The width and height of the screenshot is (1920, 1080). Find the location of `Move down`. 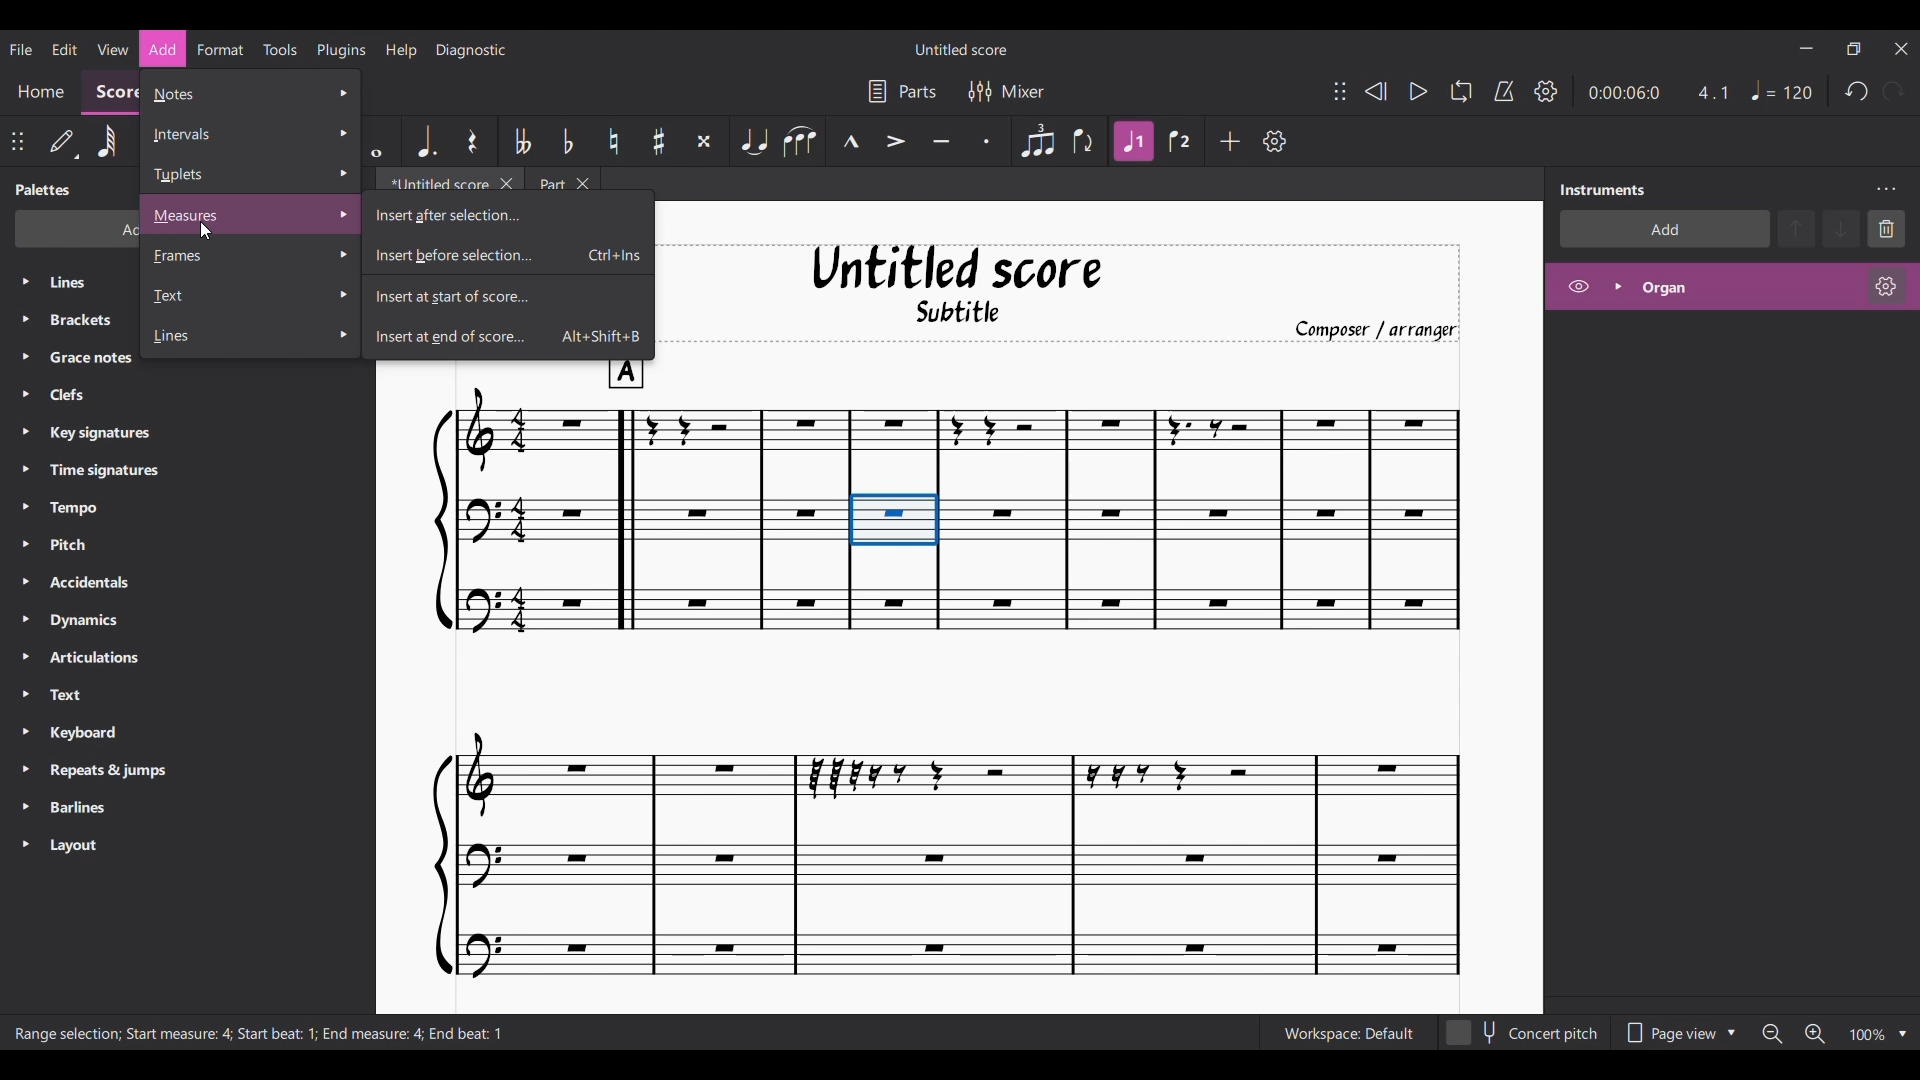

Move down is located at coordinates (1841, 228).